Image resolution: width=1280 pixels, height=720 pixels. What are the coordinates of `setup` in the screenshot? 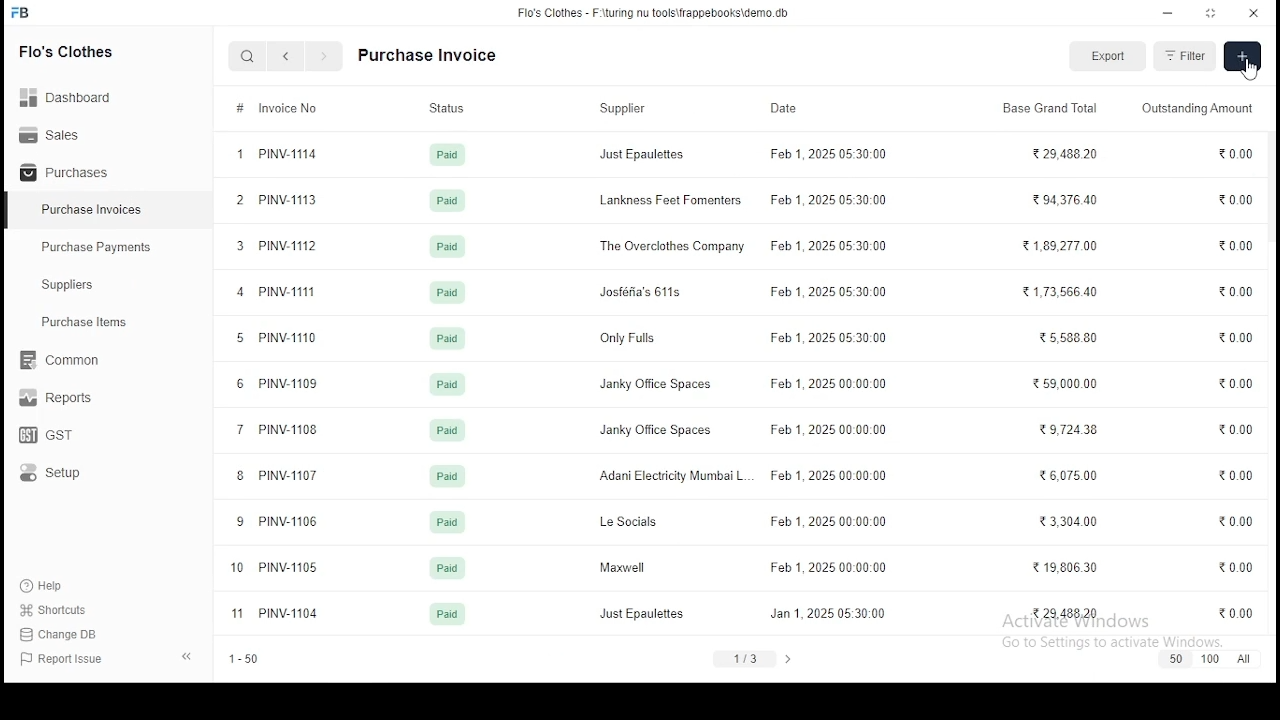 It's located at (63, 474).